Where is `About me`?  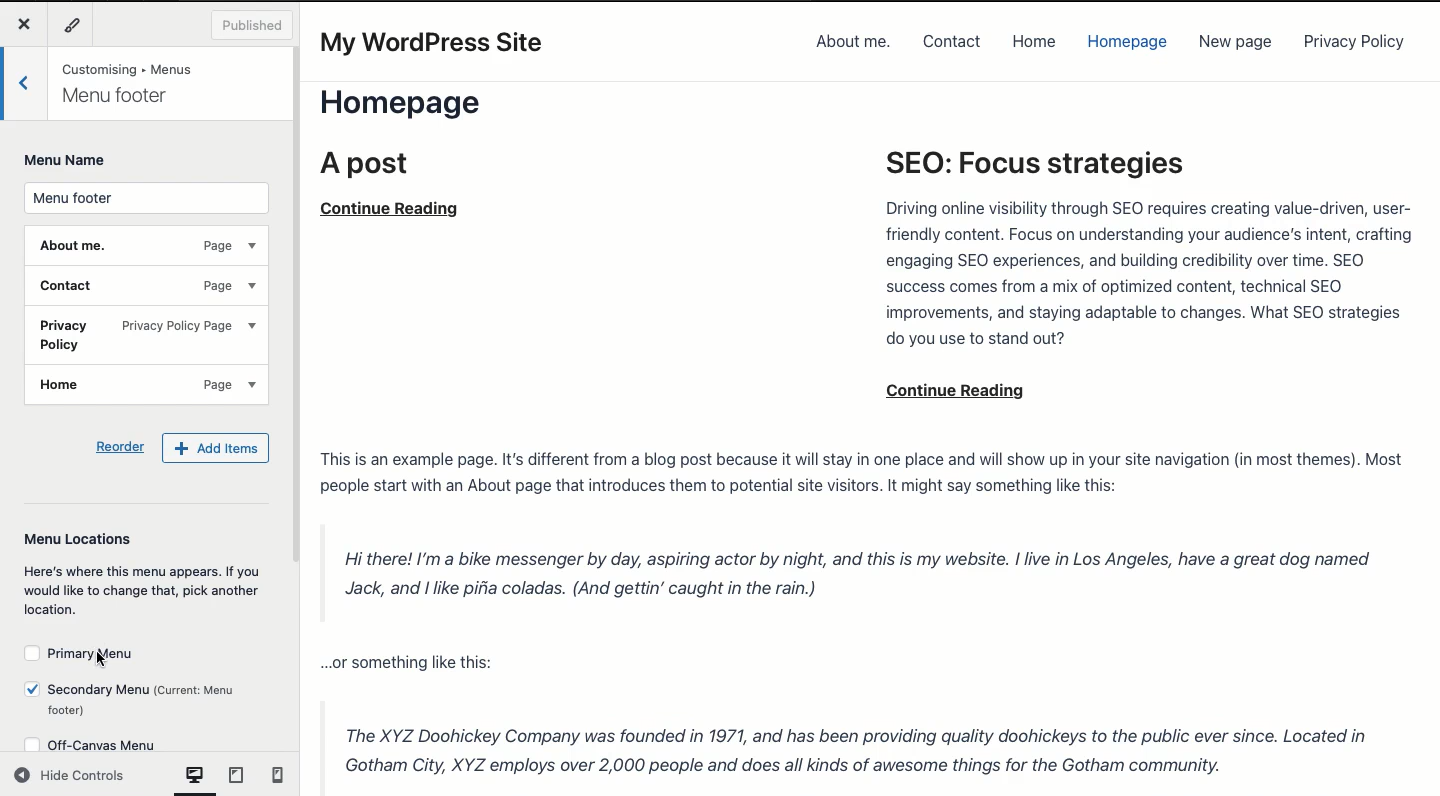
About me is located at coordinates (146, 247).